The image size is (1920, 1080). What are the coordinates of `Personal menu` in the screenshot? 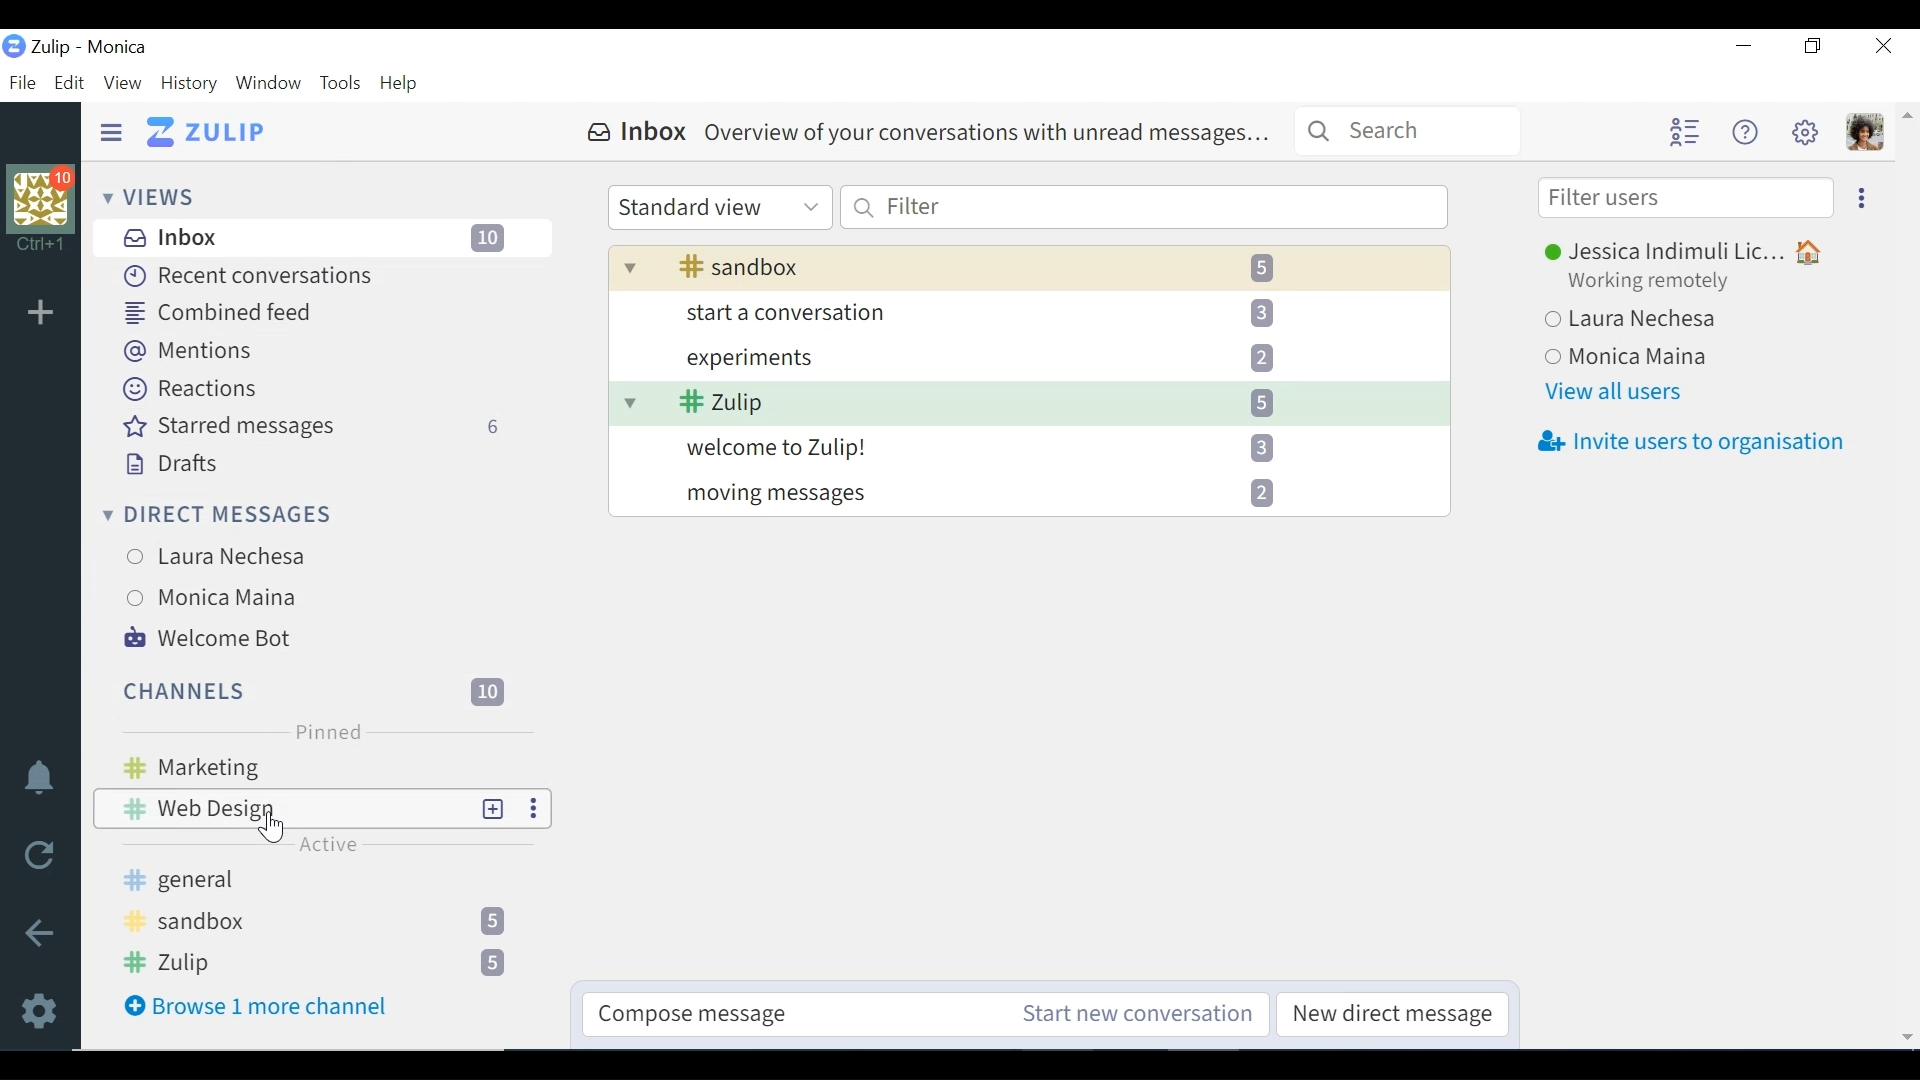 It's located at (1863, 133).